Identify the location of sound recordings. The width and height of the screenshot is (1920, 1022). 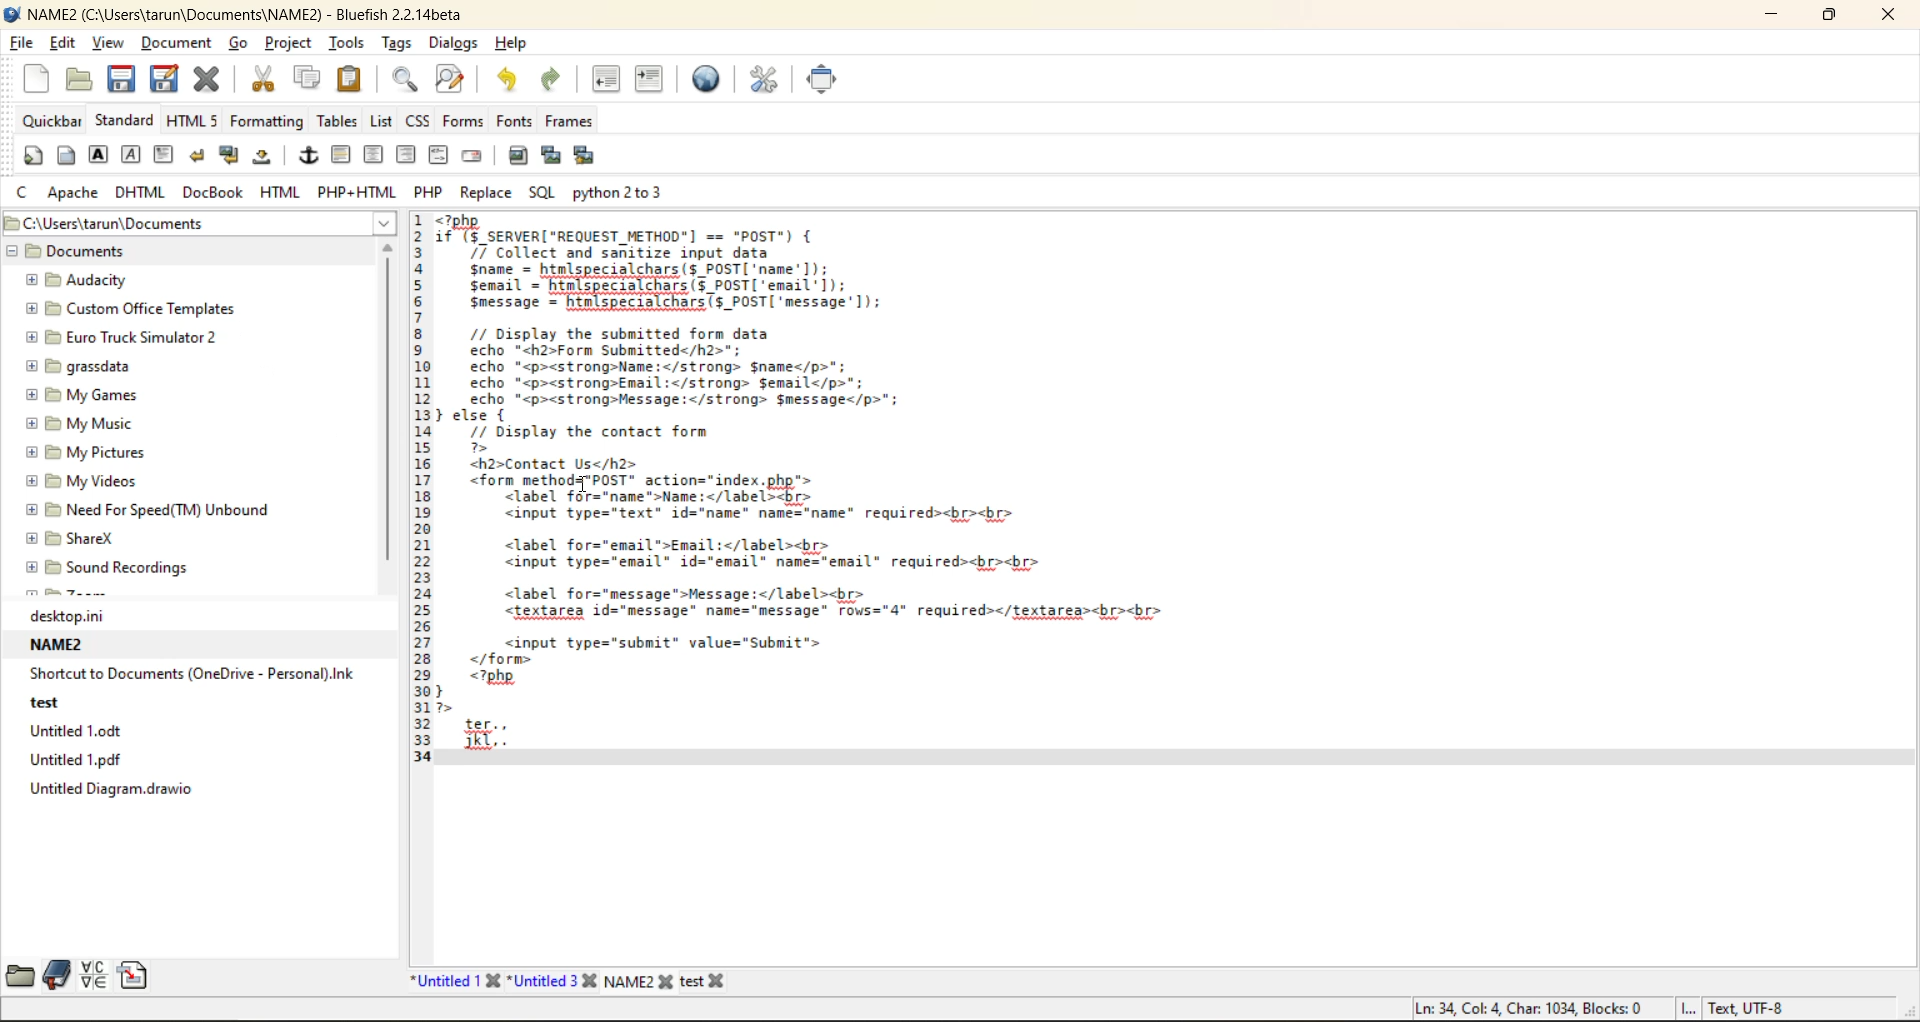
(129, 569).